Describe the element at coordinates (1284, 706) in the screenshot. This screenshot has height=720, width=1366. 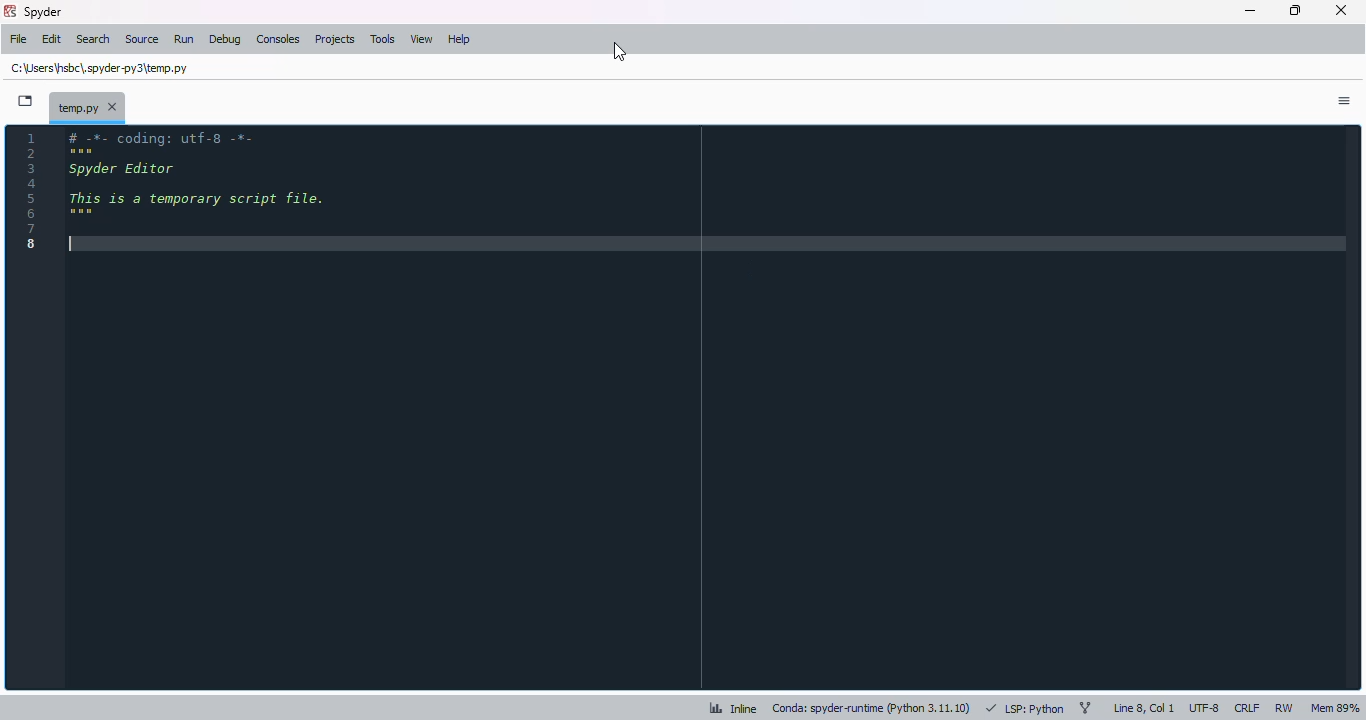
I see `RW` at that location.